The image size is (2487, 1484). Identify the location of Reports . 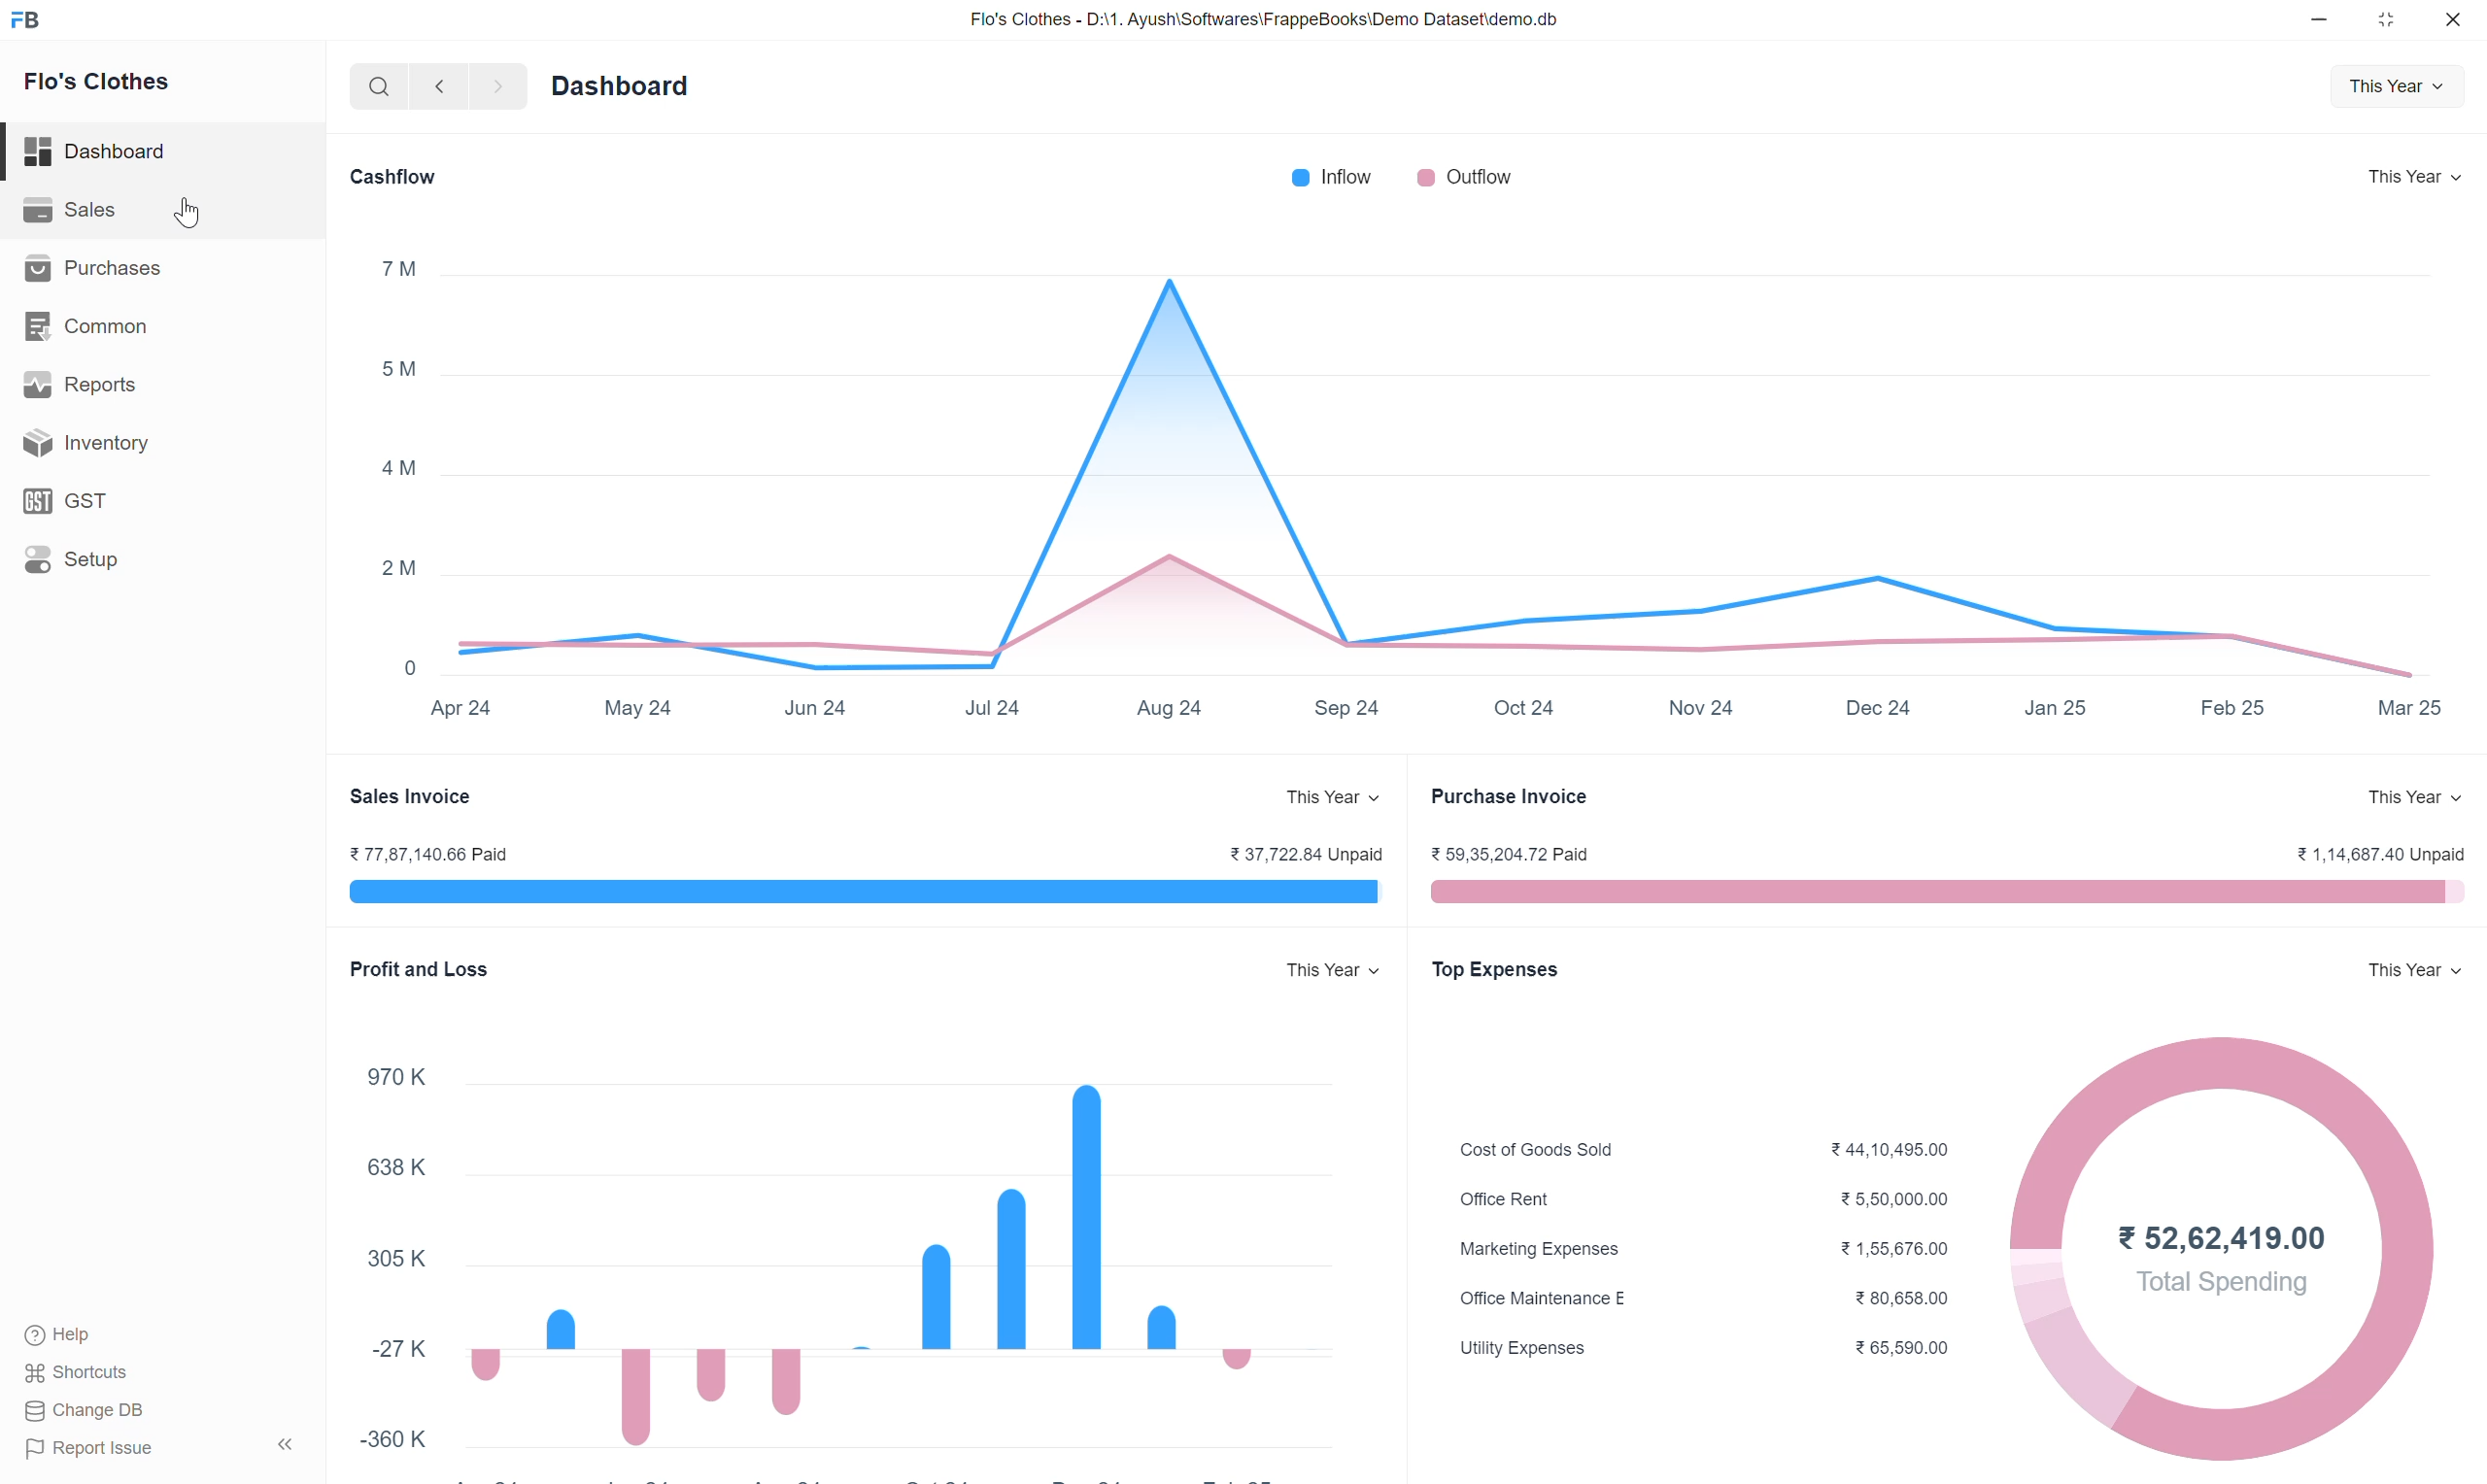
(134, 386).